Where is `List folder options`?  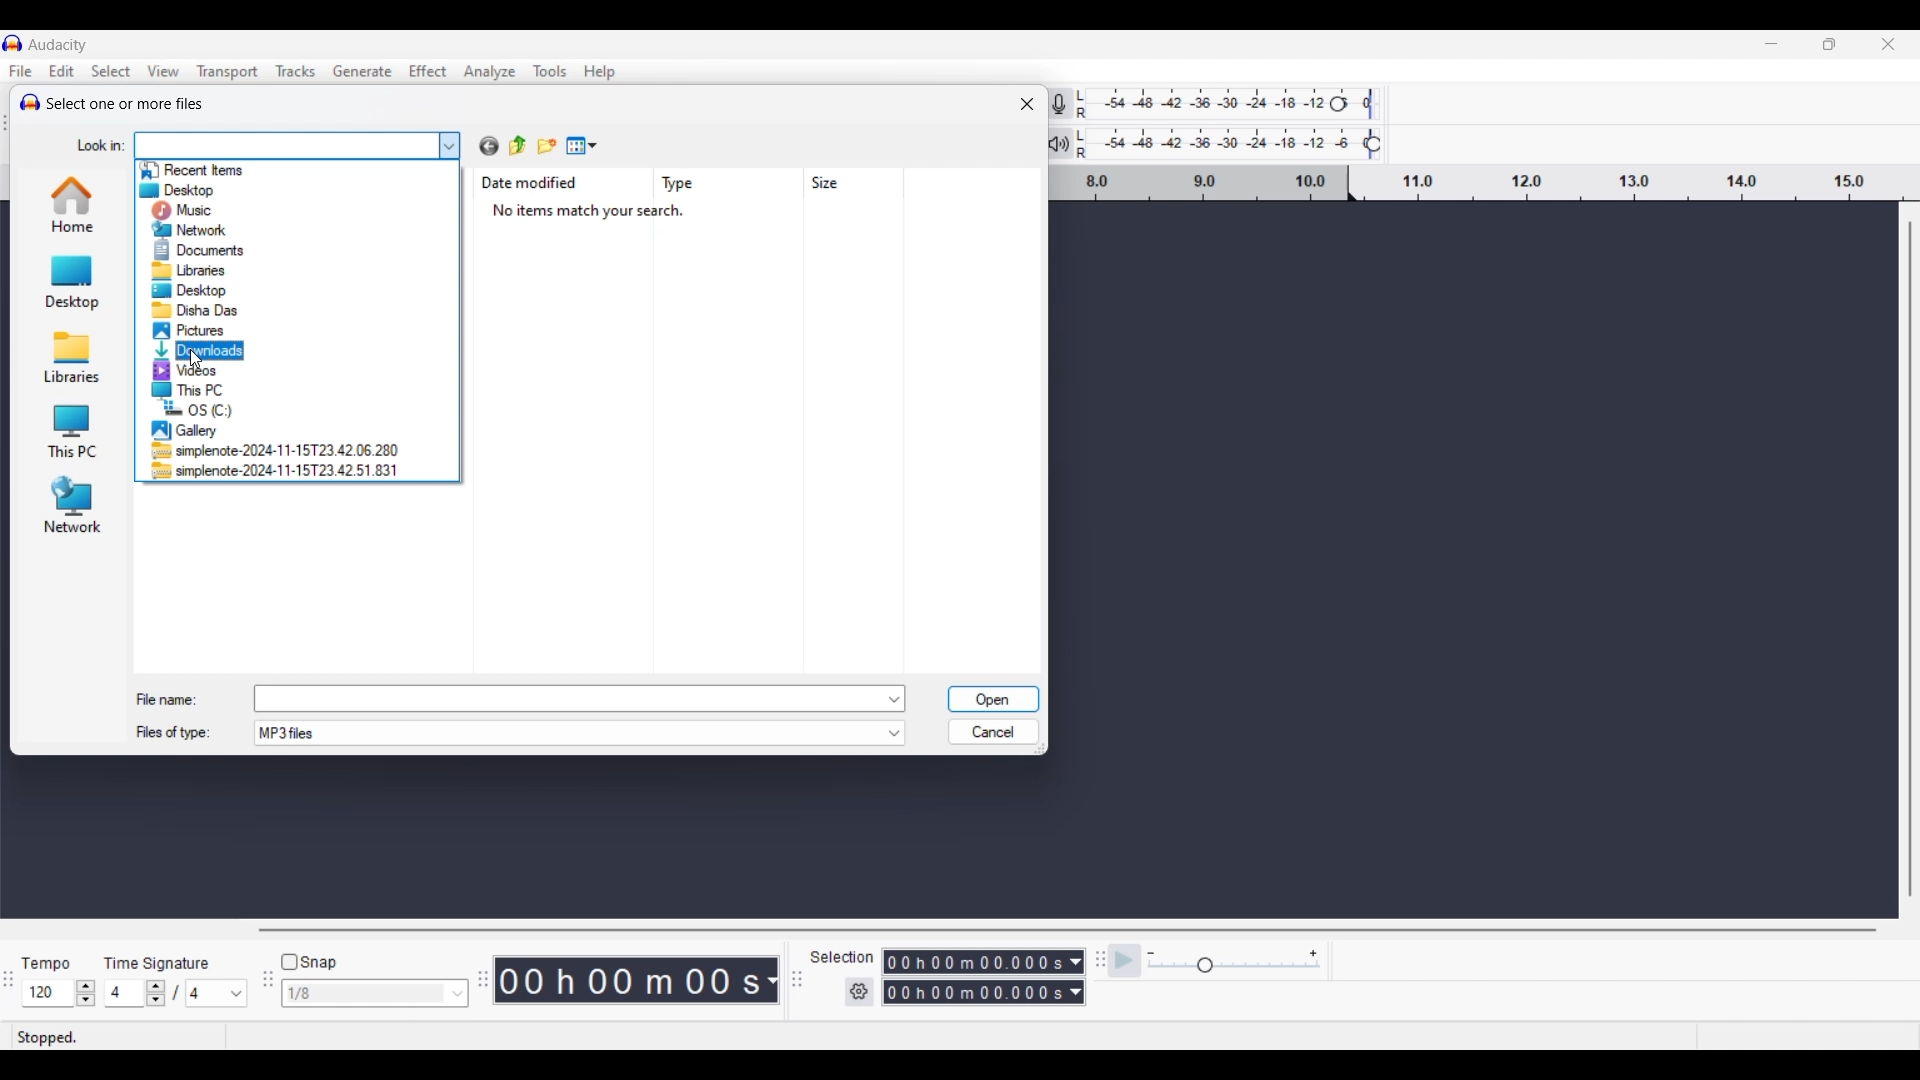 List folder options is located at coordinates (450, 143).